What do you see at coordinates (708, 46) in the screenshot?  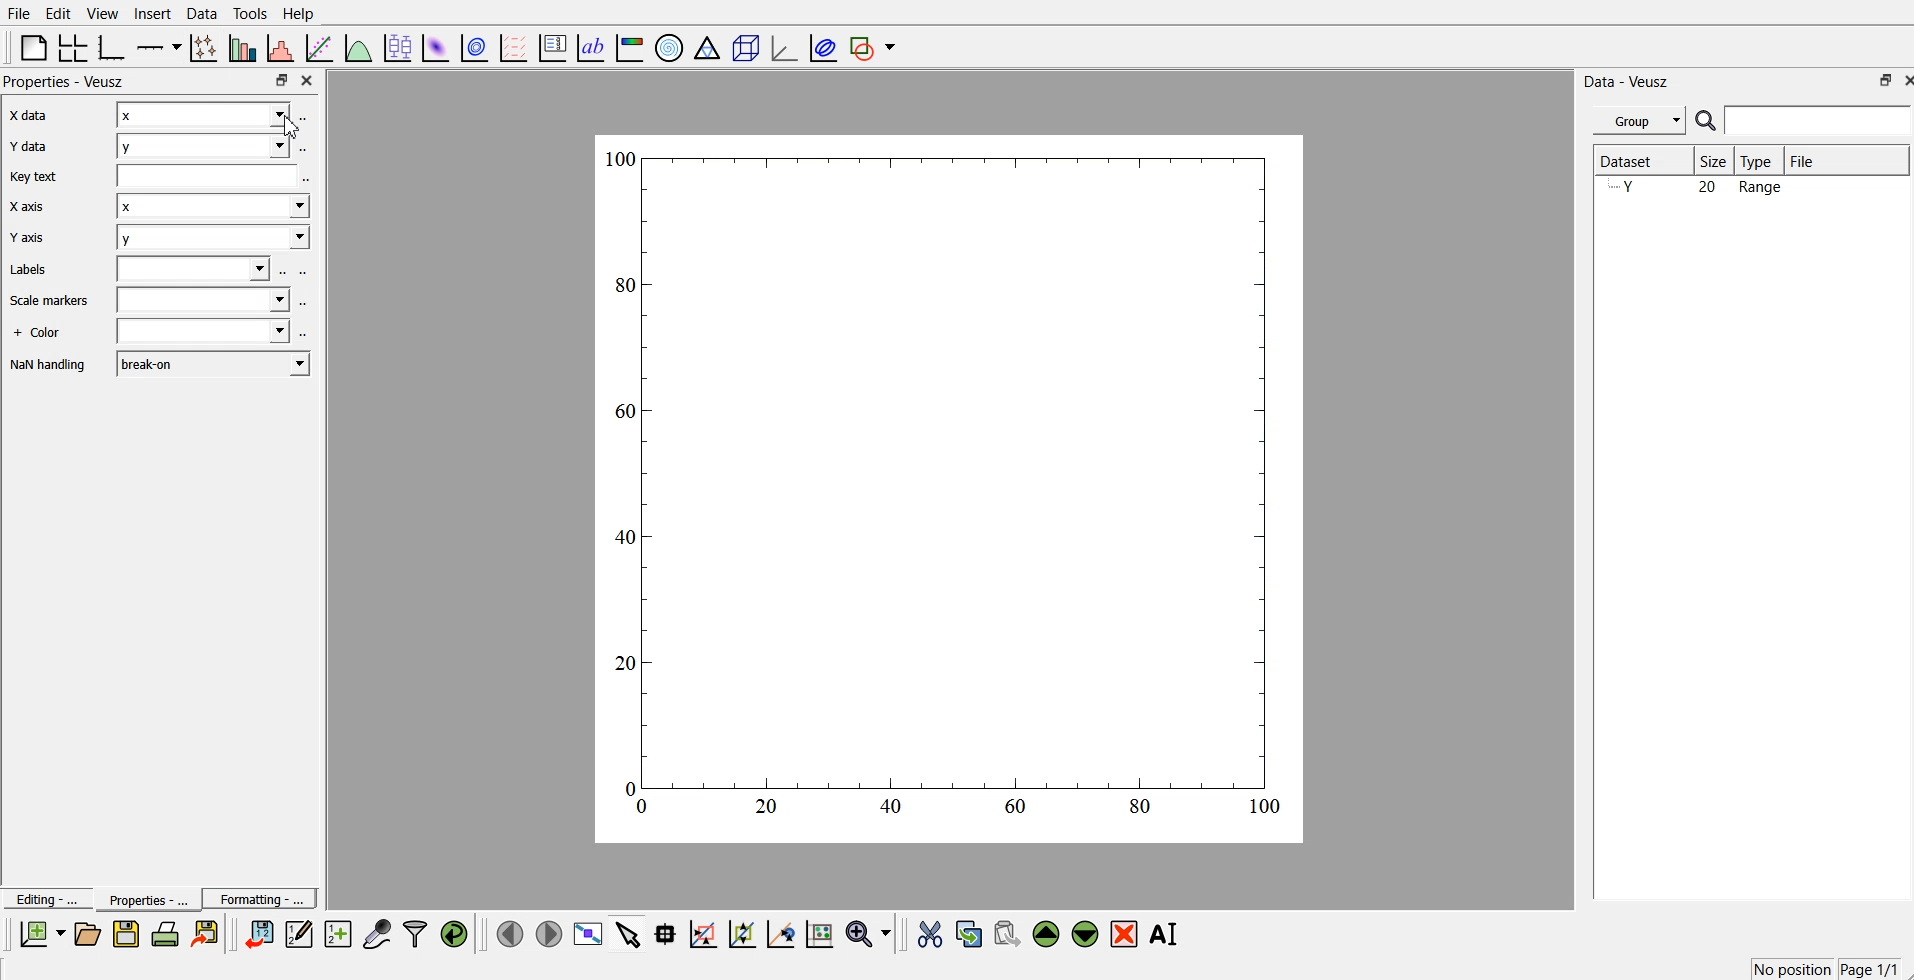 I see `ternary graph` at bounding box center [708, 46].